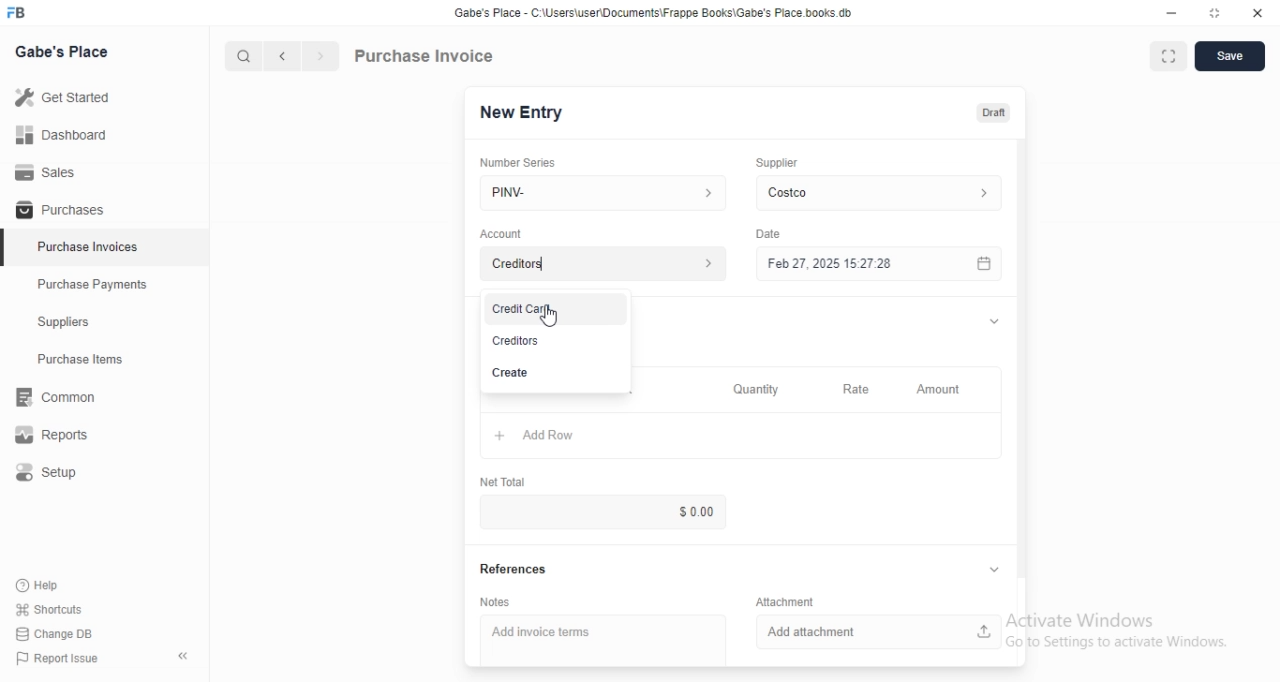 The width and height of the screenshot is (1280, 682). Describe the element at coordinates (1117, 630) in the screenshot. I see `Activate Windows Go to Settings to activate Windows.` at that location.